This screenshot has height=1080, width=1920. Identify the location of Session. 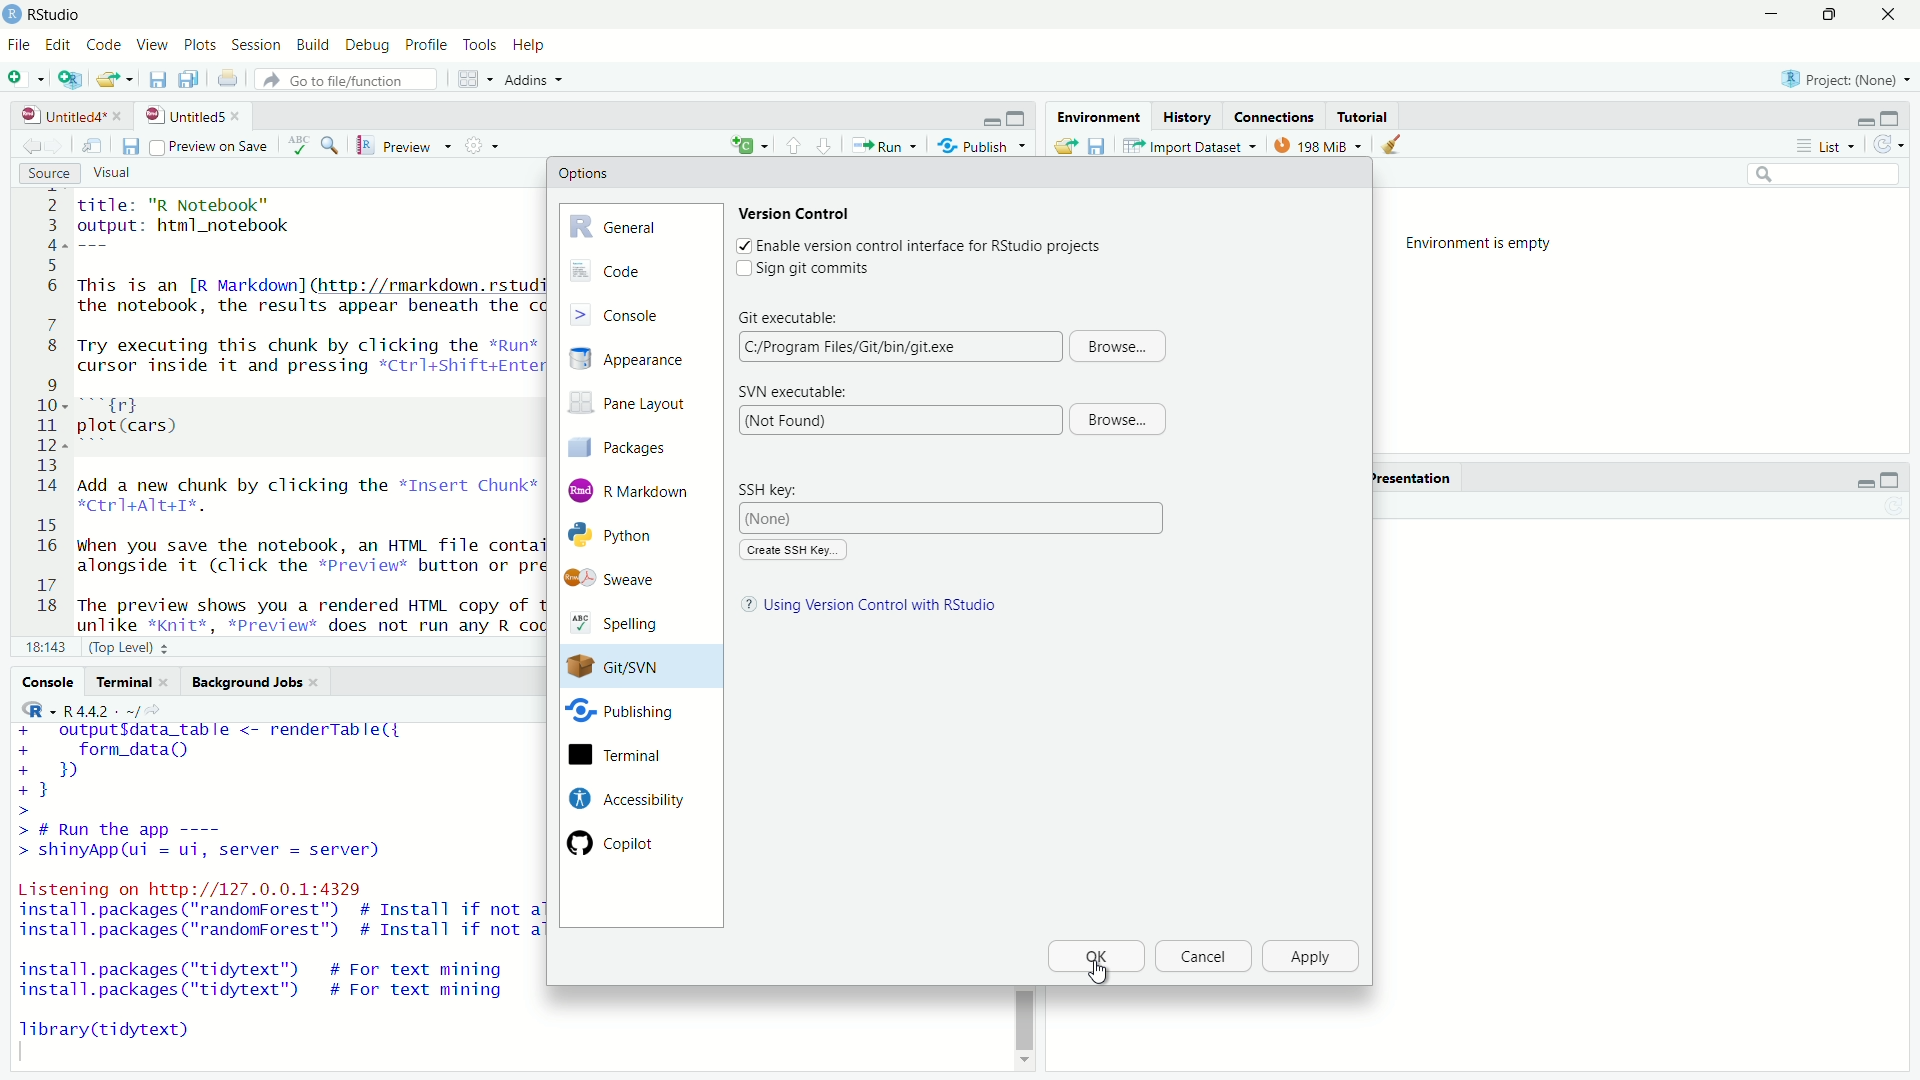
(258, 46).